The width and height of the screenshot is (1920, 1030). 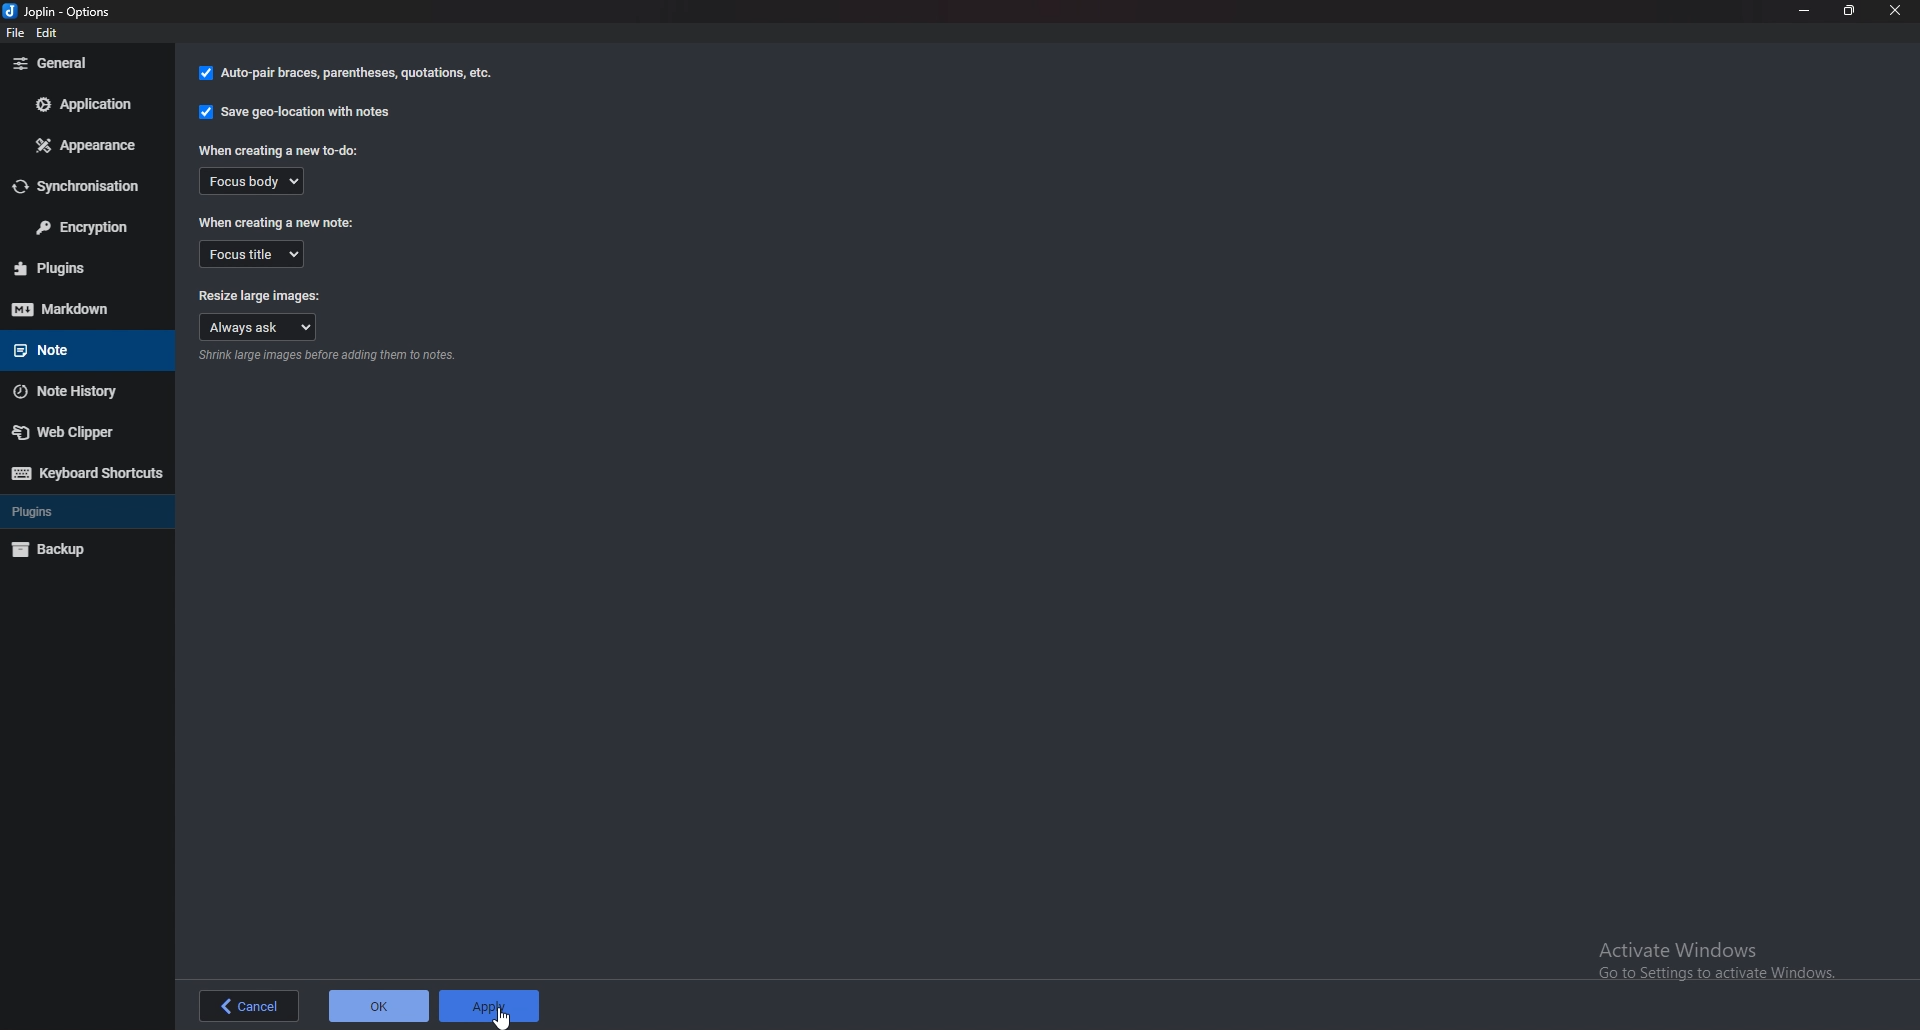 What do you see at coordinates (259, 292) in the screenshot?
I see `Resize large images` at bounding box center [259, 292].